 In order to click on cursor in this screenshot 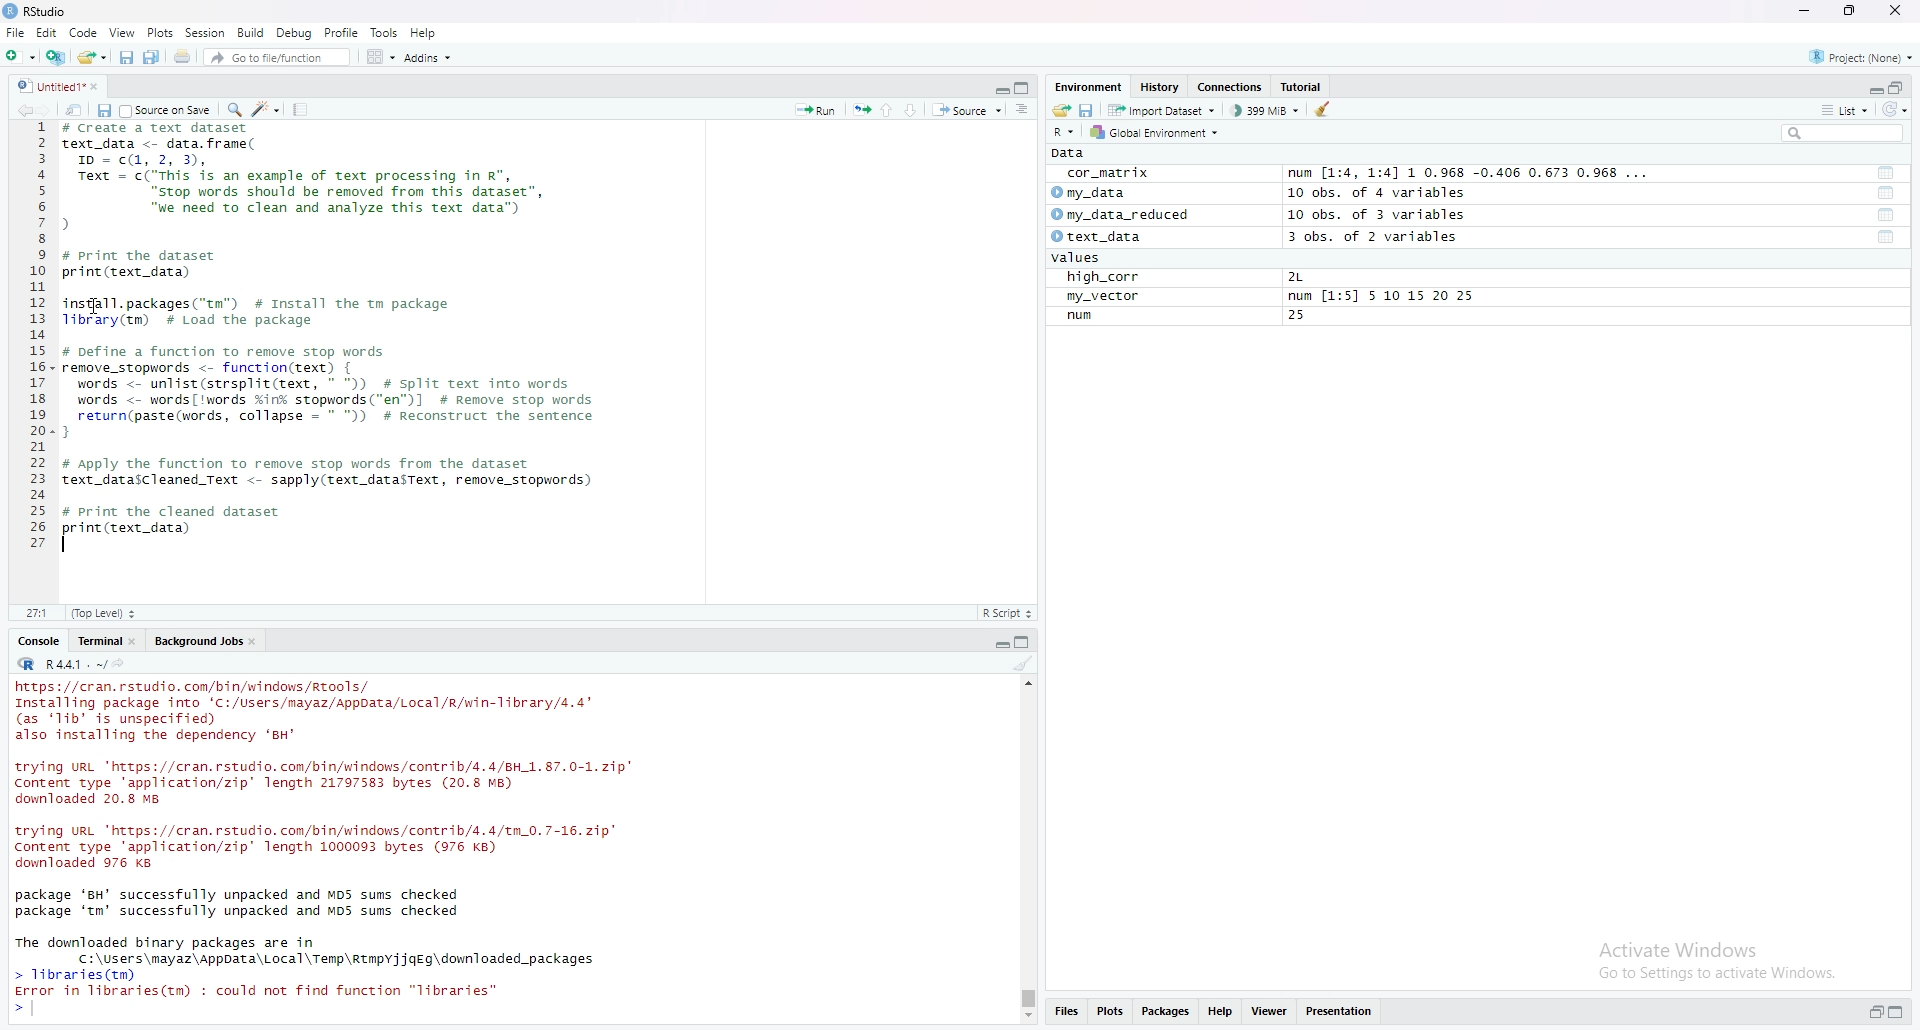, I will do `click(99, 307)`.